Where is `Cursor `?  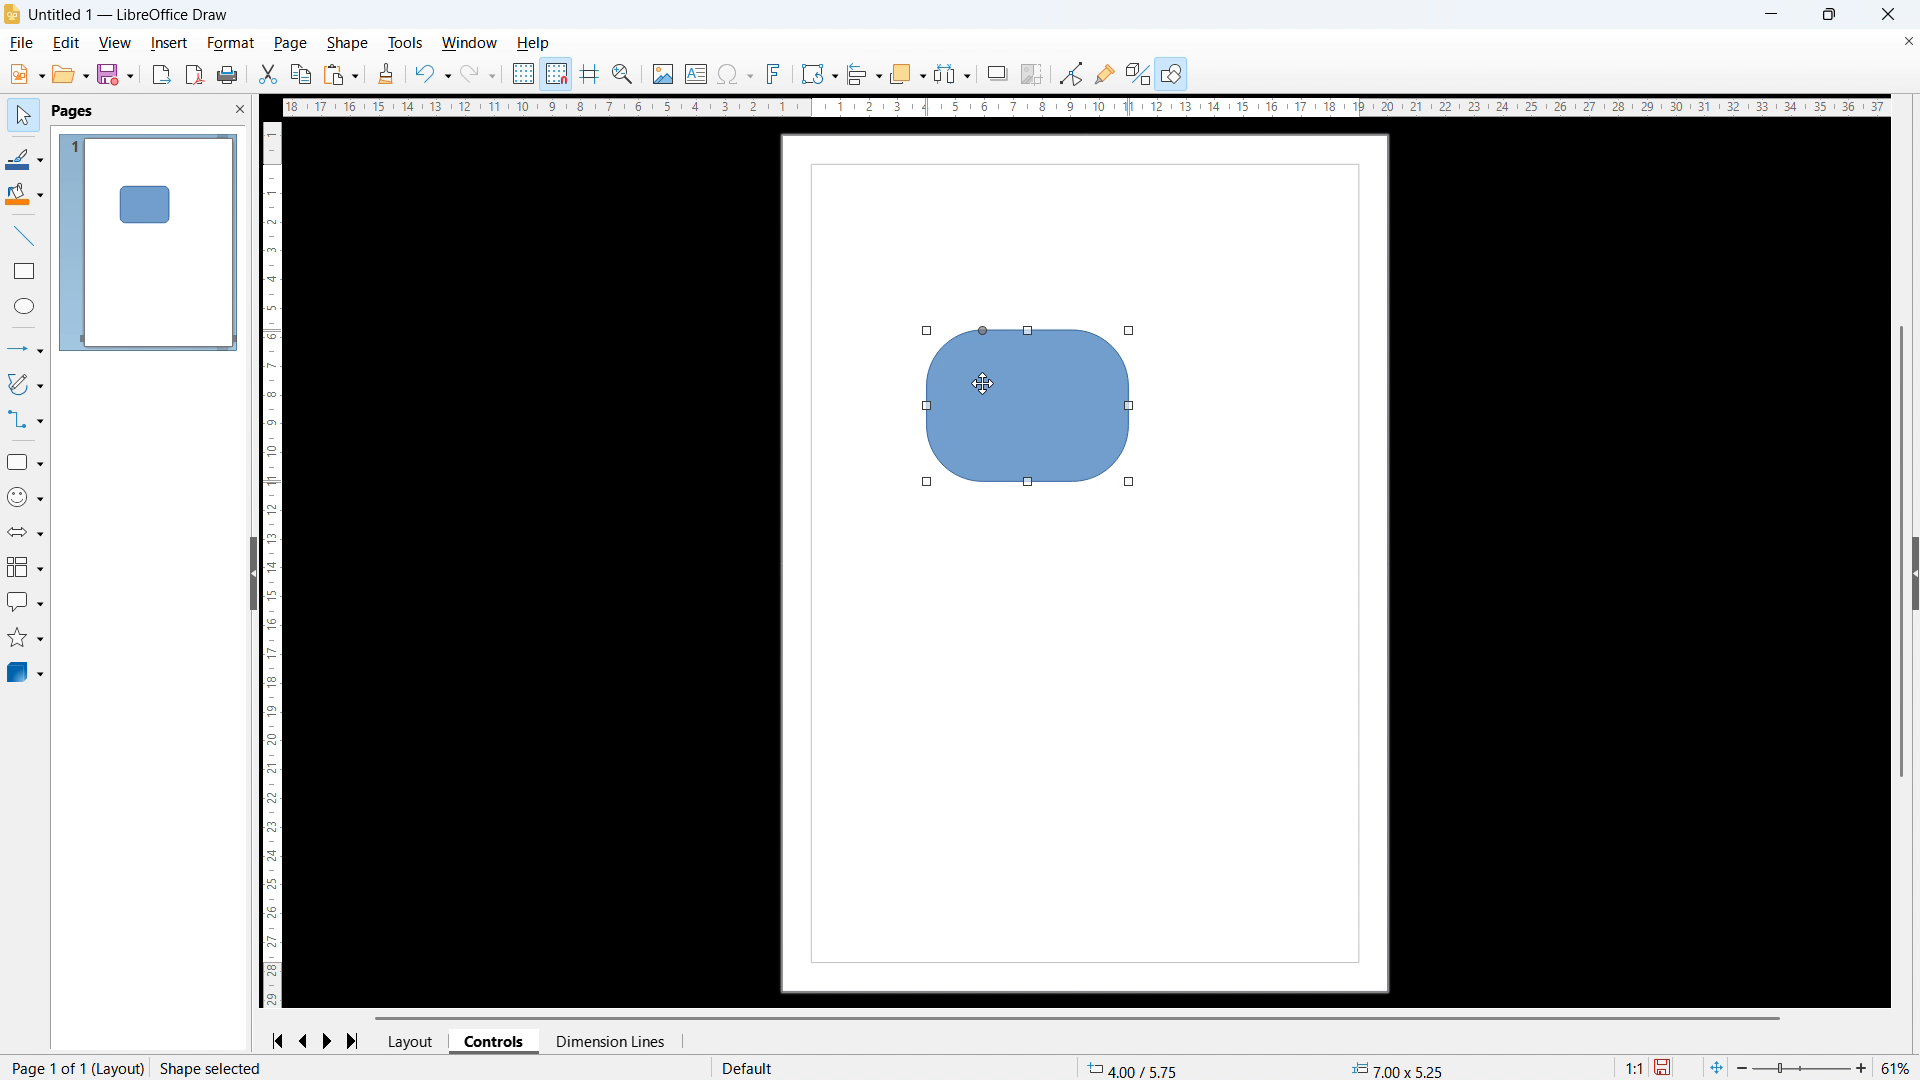
Cursor  is located at coordinates (984, 384).